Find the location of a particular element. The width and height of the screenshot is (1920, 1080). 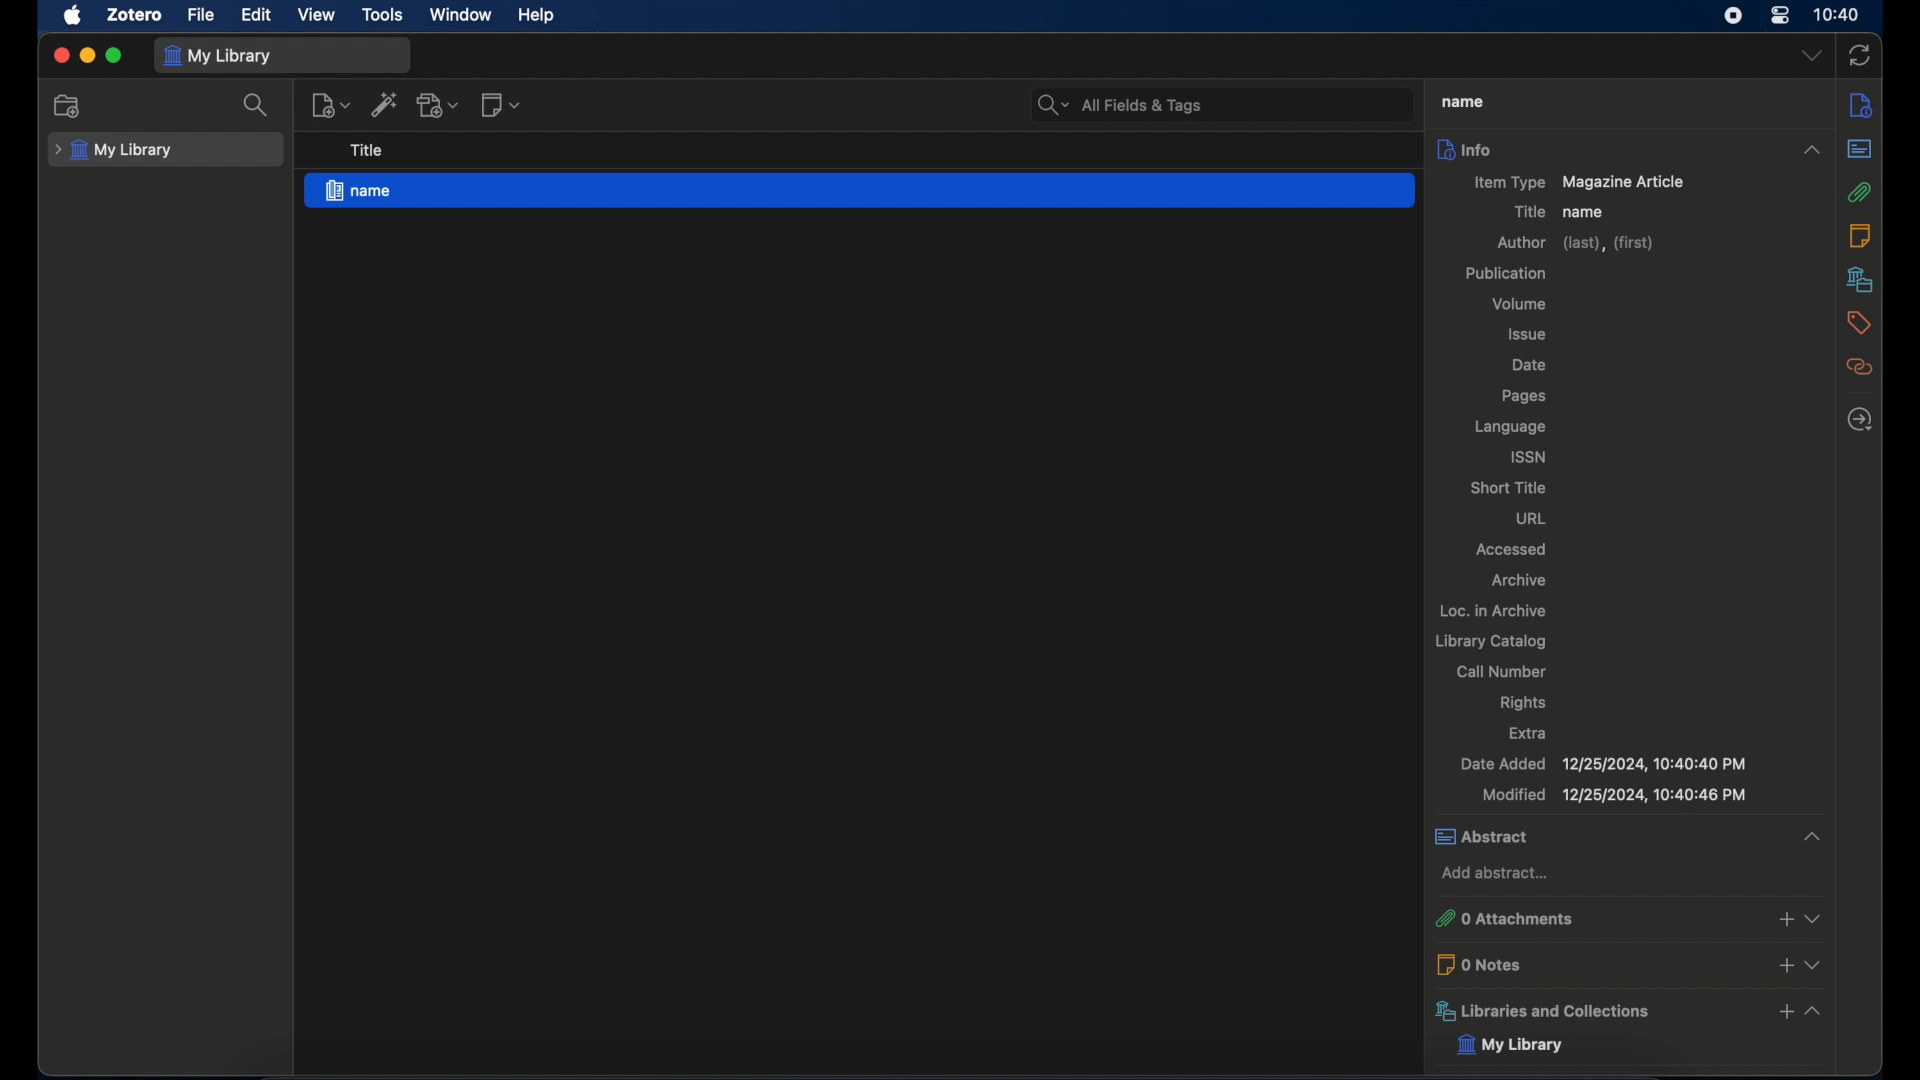

my library is located at coordinates (114, 151).